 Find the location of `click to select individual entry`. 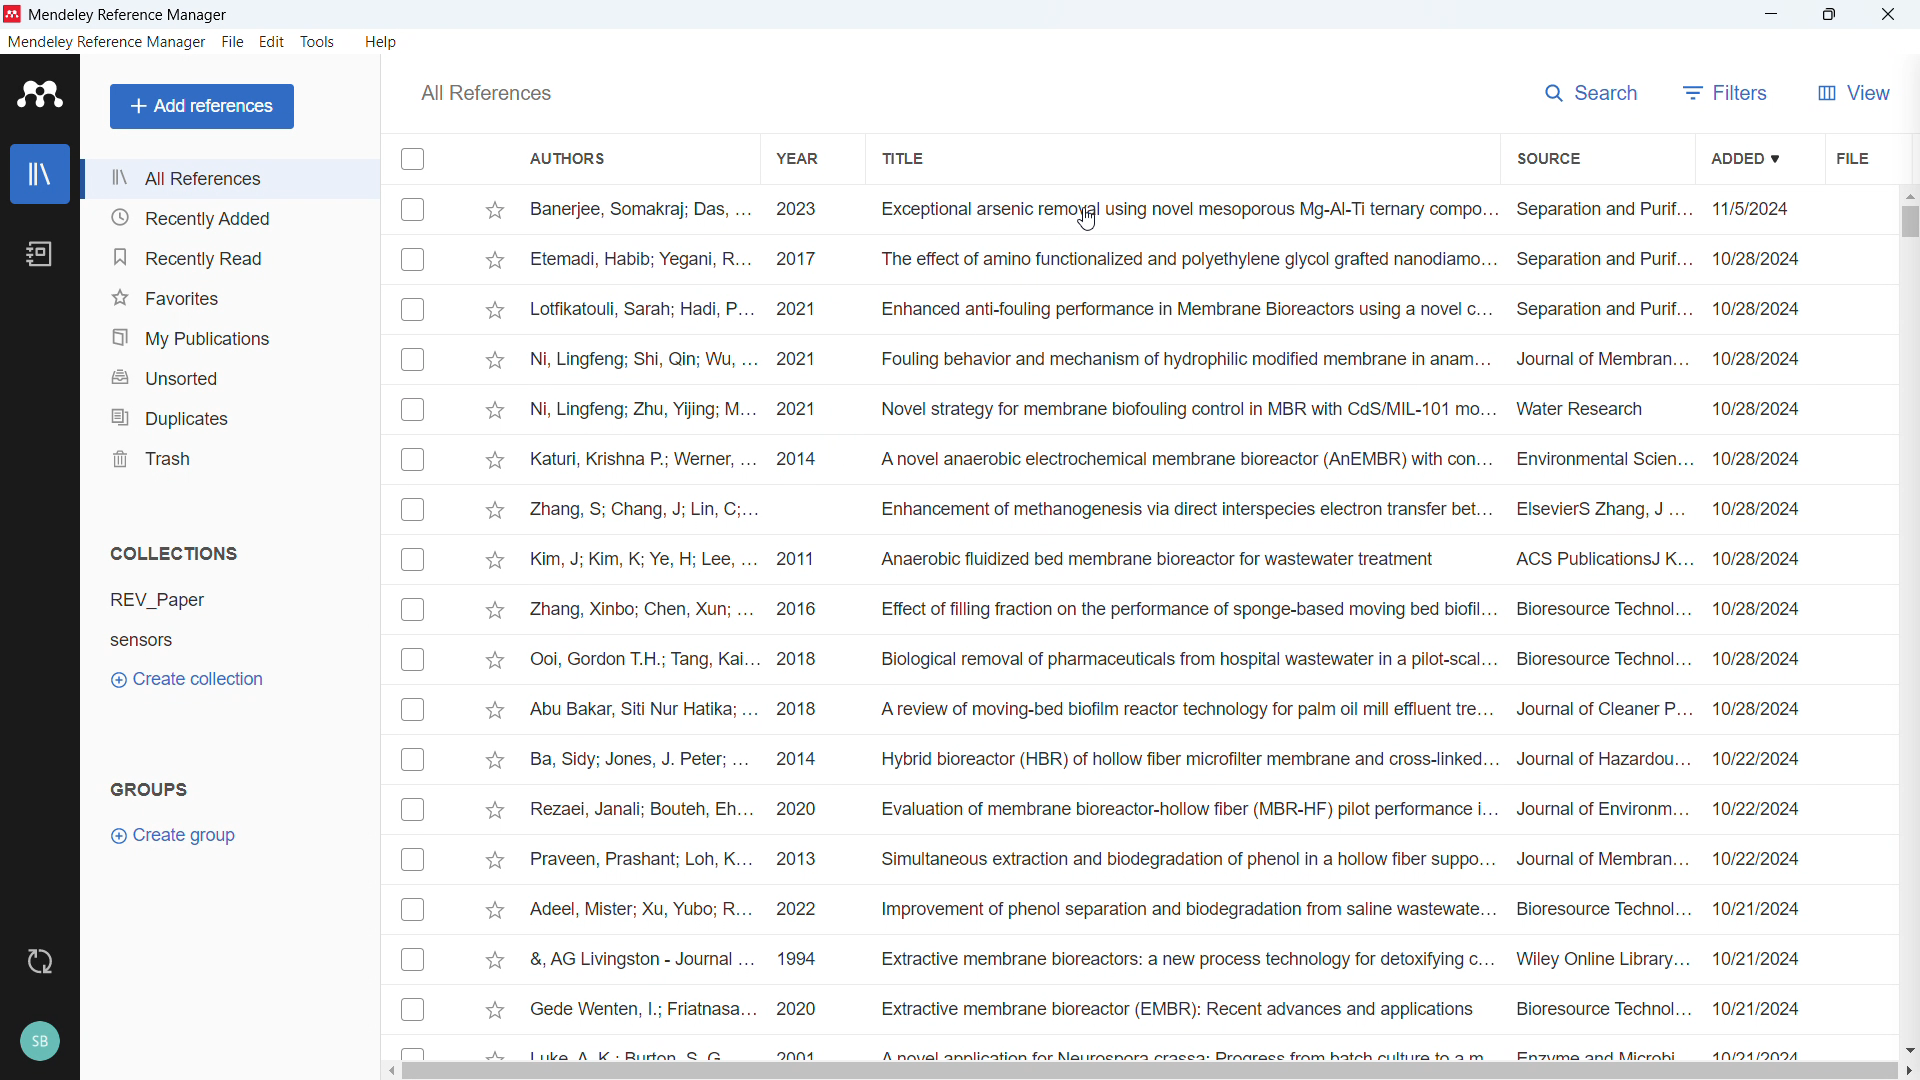

click to select individual entry is located at coordinates (410, 510).